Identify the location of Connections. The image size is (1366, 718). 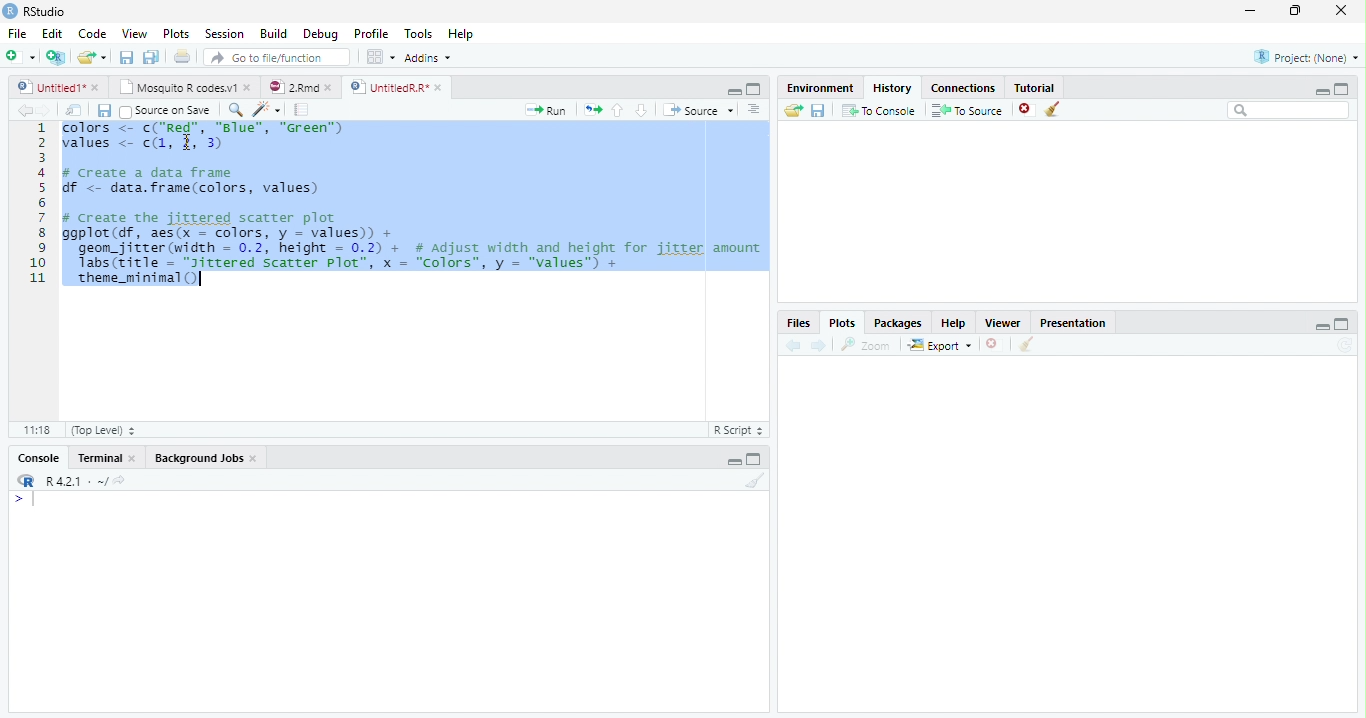
(963, 88).